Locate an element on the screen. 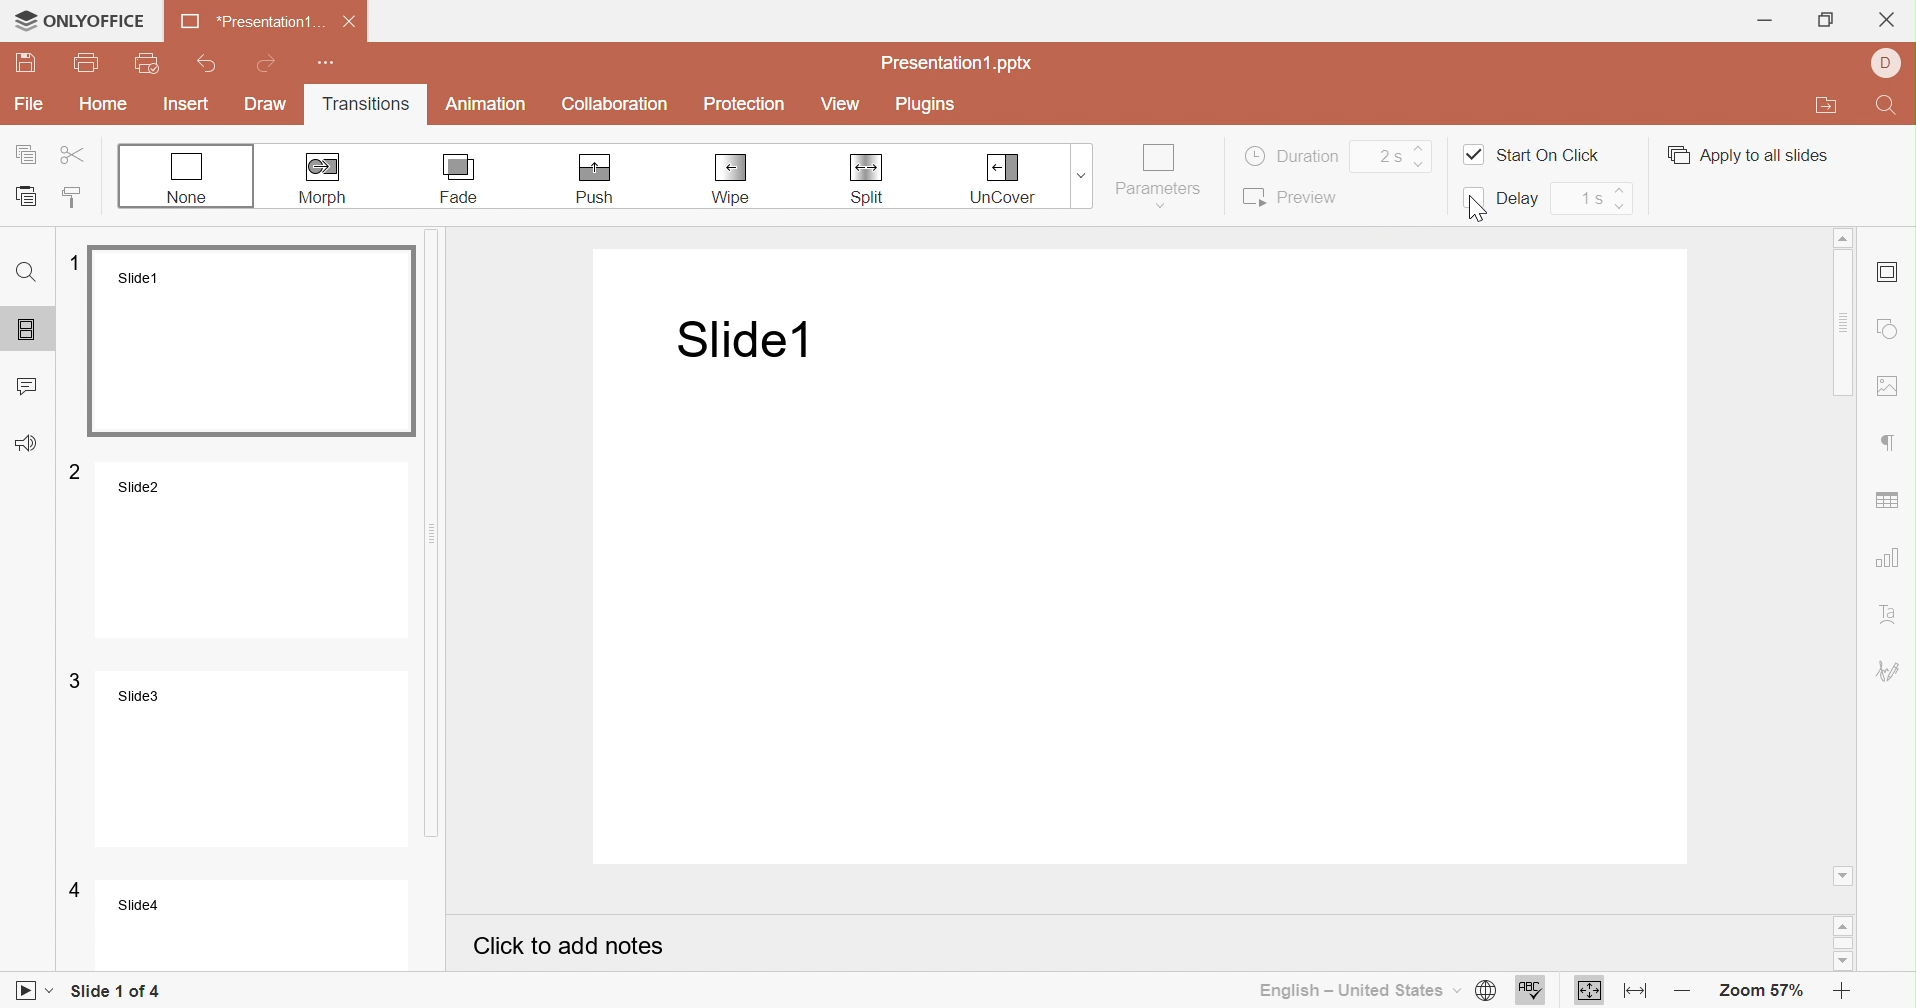 The height and width of the screenshot is (1008, 1916). Push is located at coordinates (594, 180).